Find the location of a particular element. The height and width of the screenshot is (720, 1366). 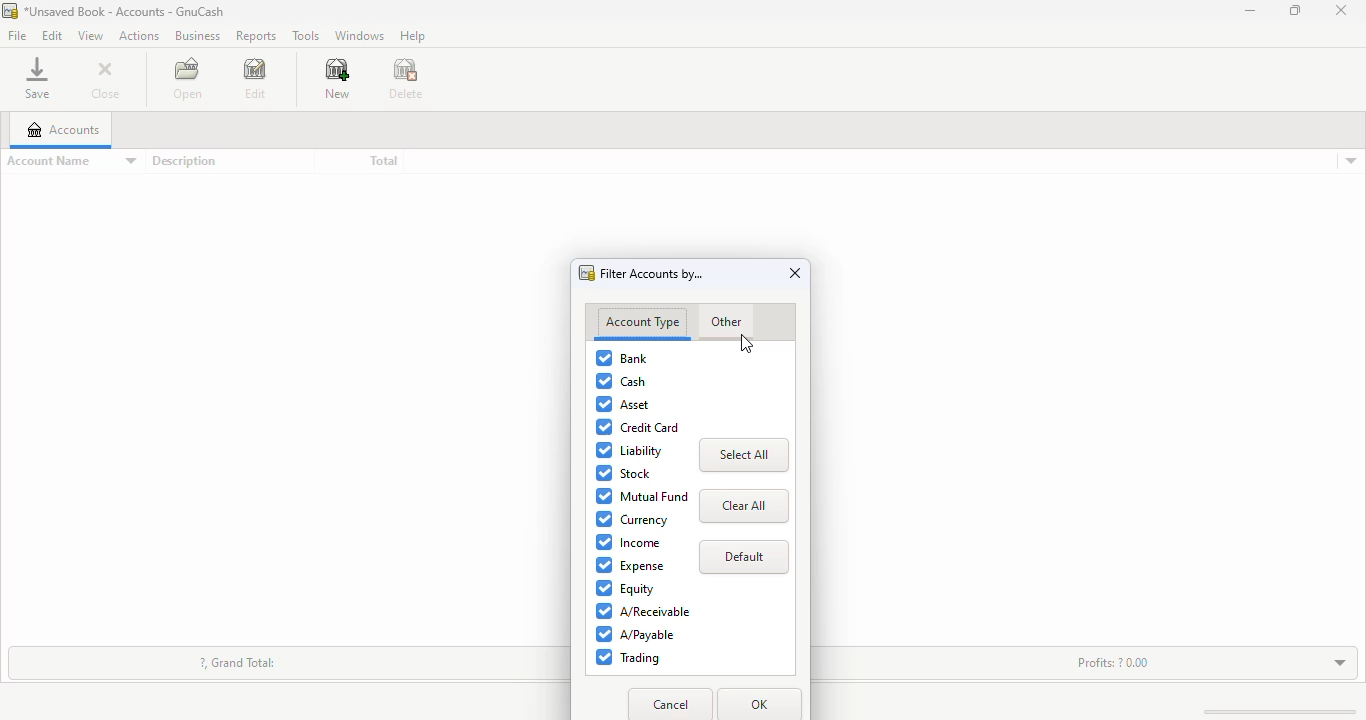

actions is located at coordinates (138, 35).